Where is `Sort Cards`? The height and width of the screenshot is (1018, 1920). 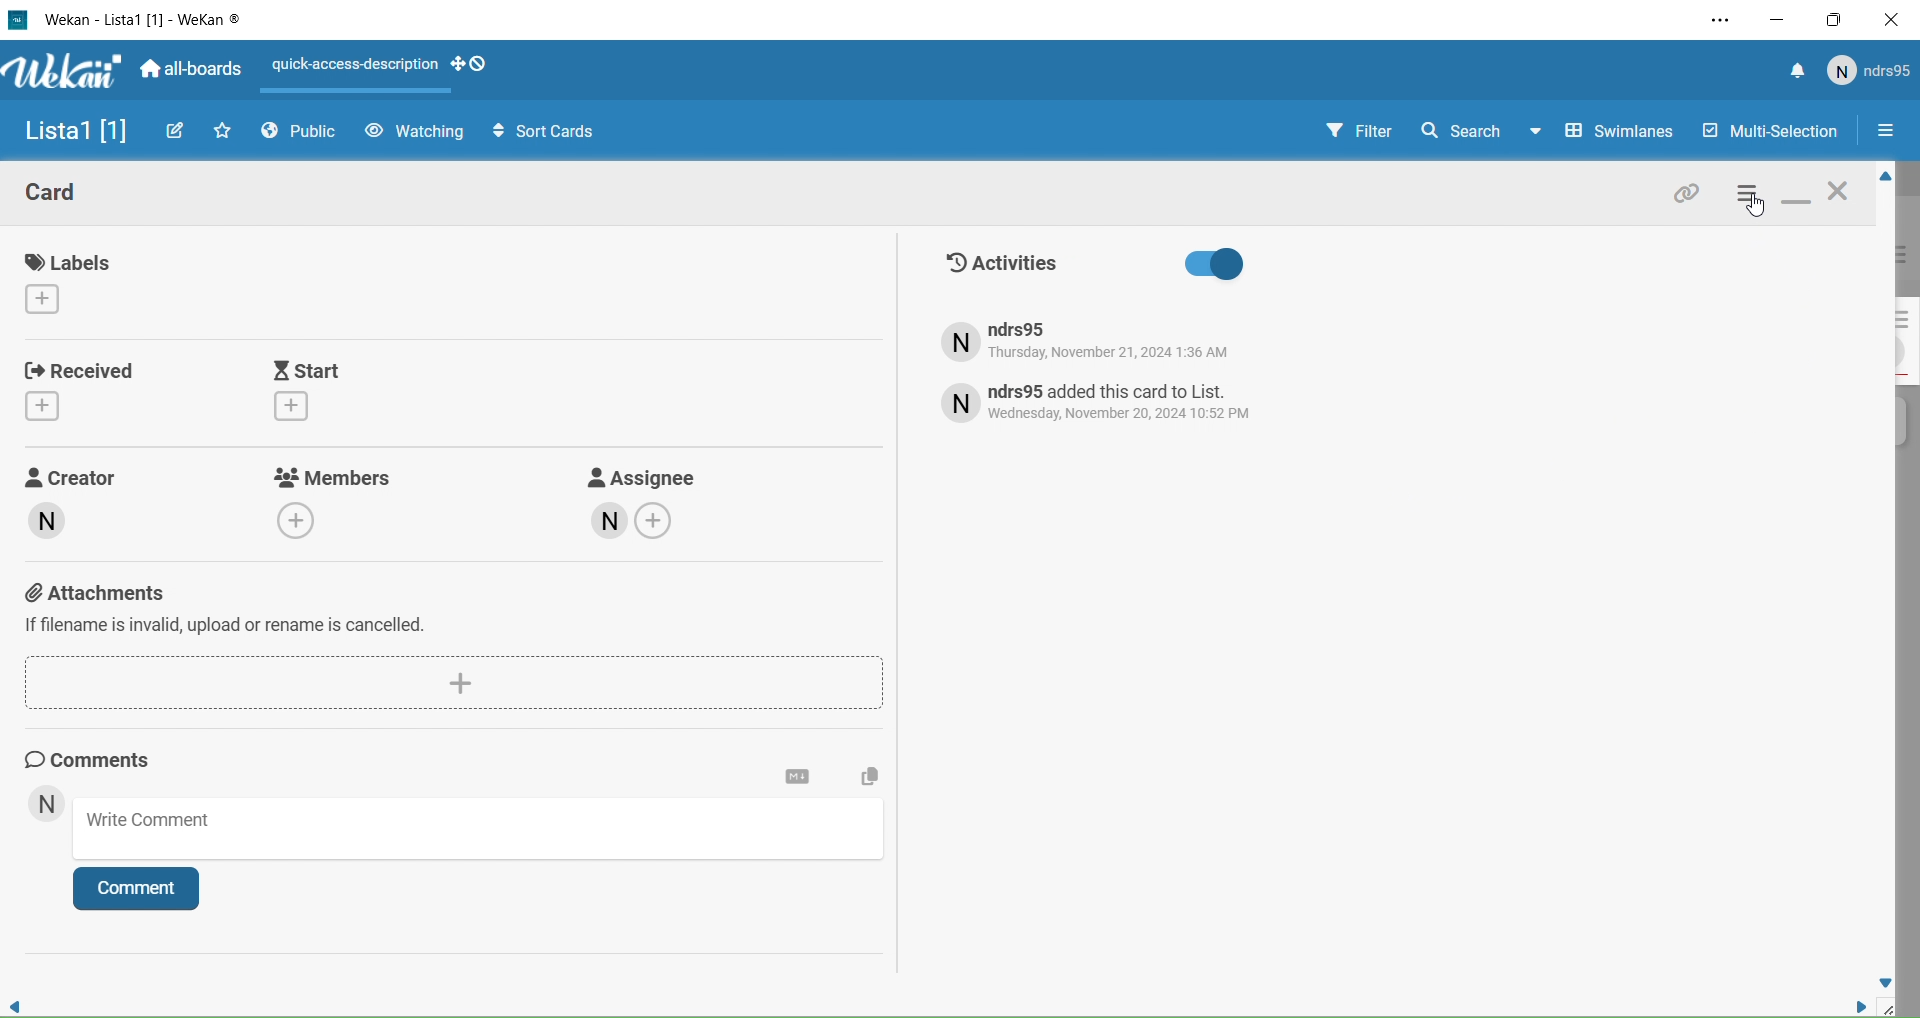 Sort Cards is located at coordinates (552, 129).